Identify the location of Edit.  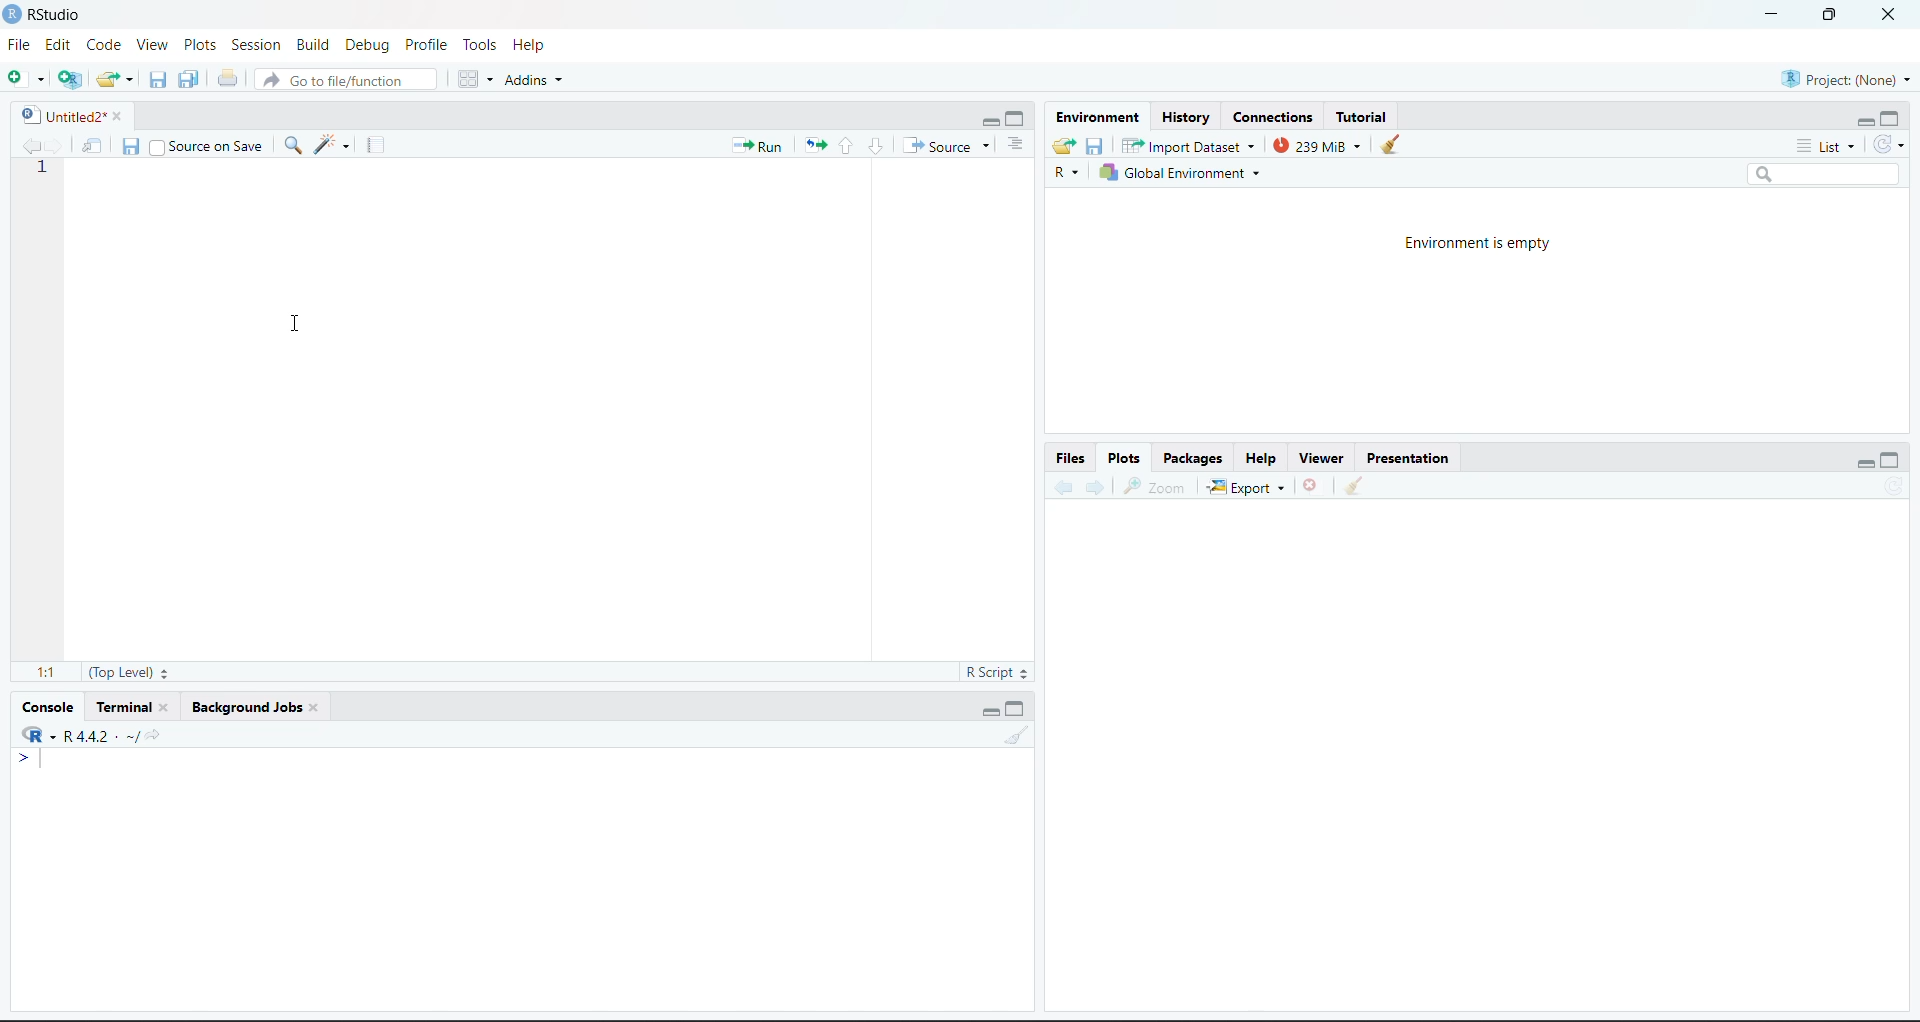
(63, 45).